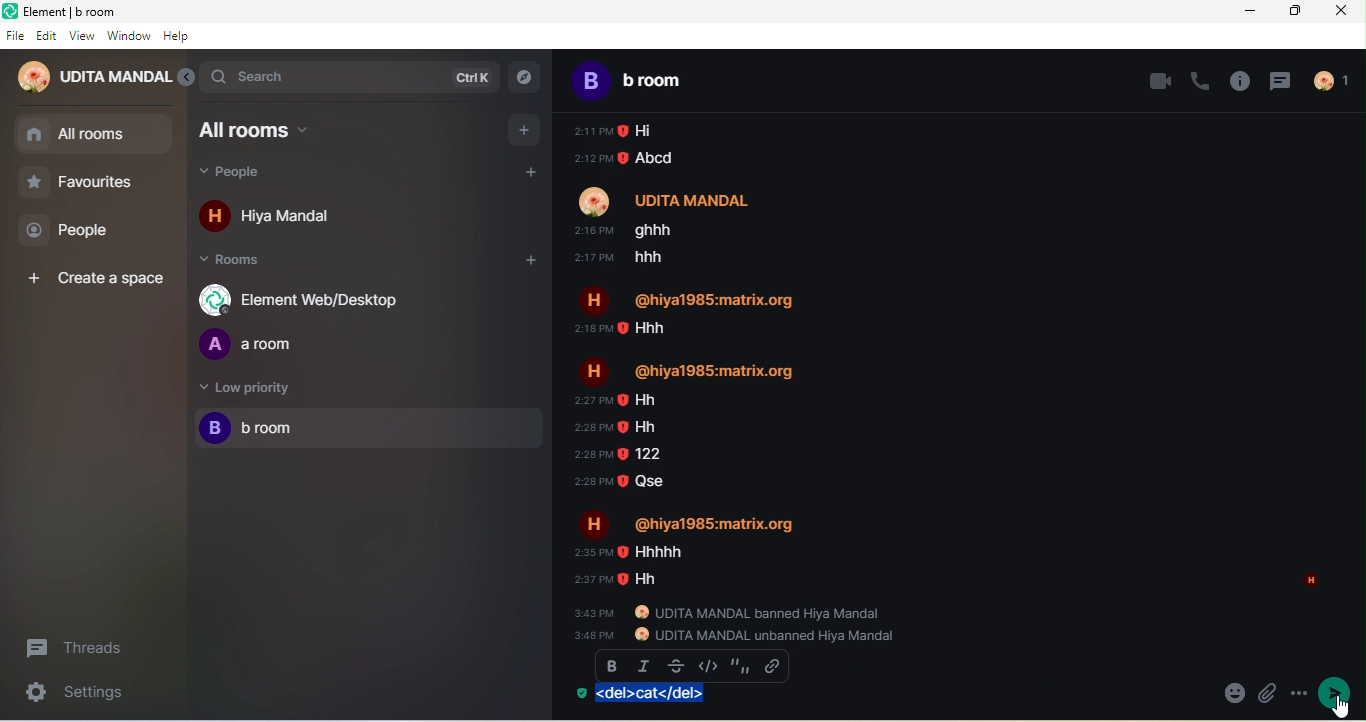 The image size is (1366, 722). I want to click on bold, so click(611, 665).